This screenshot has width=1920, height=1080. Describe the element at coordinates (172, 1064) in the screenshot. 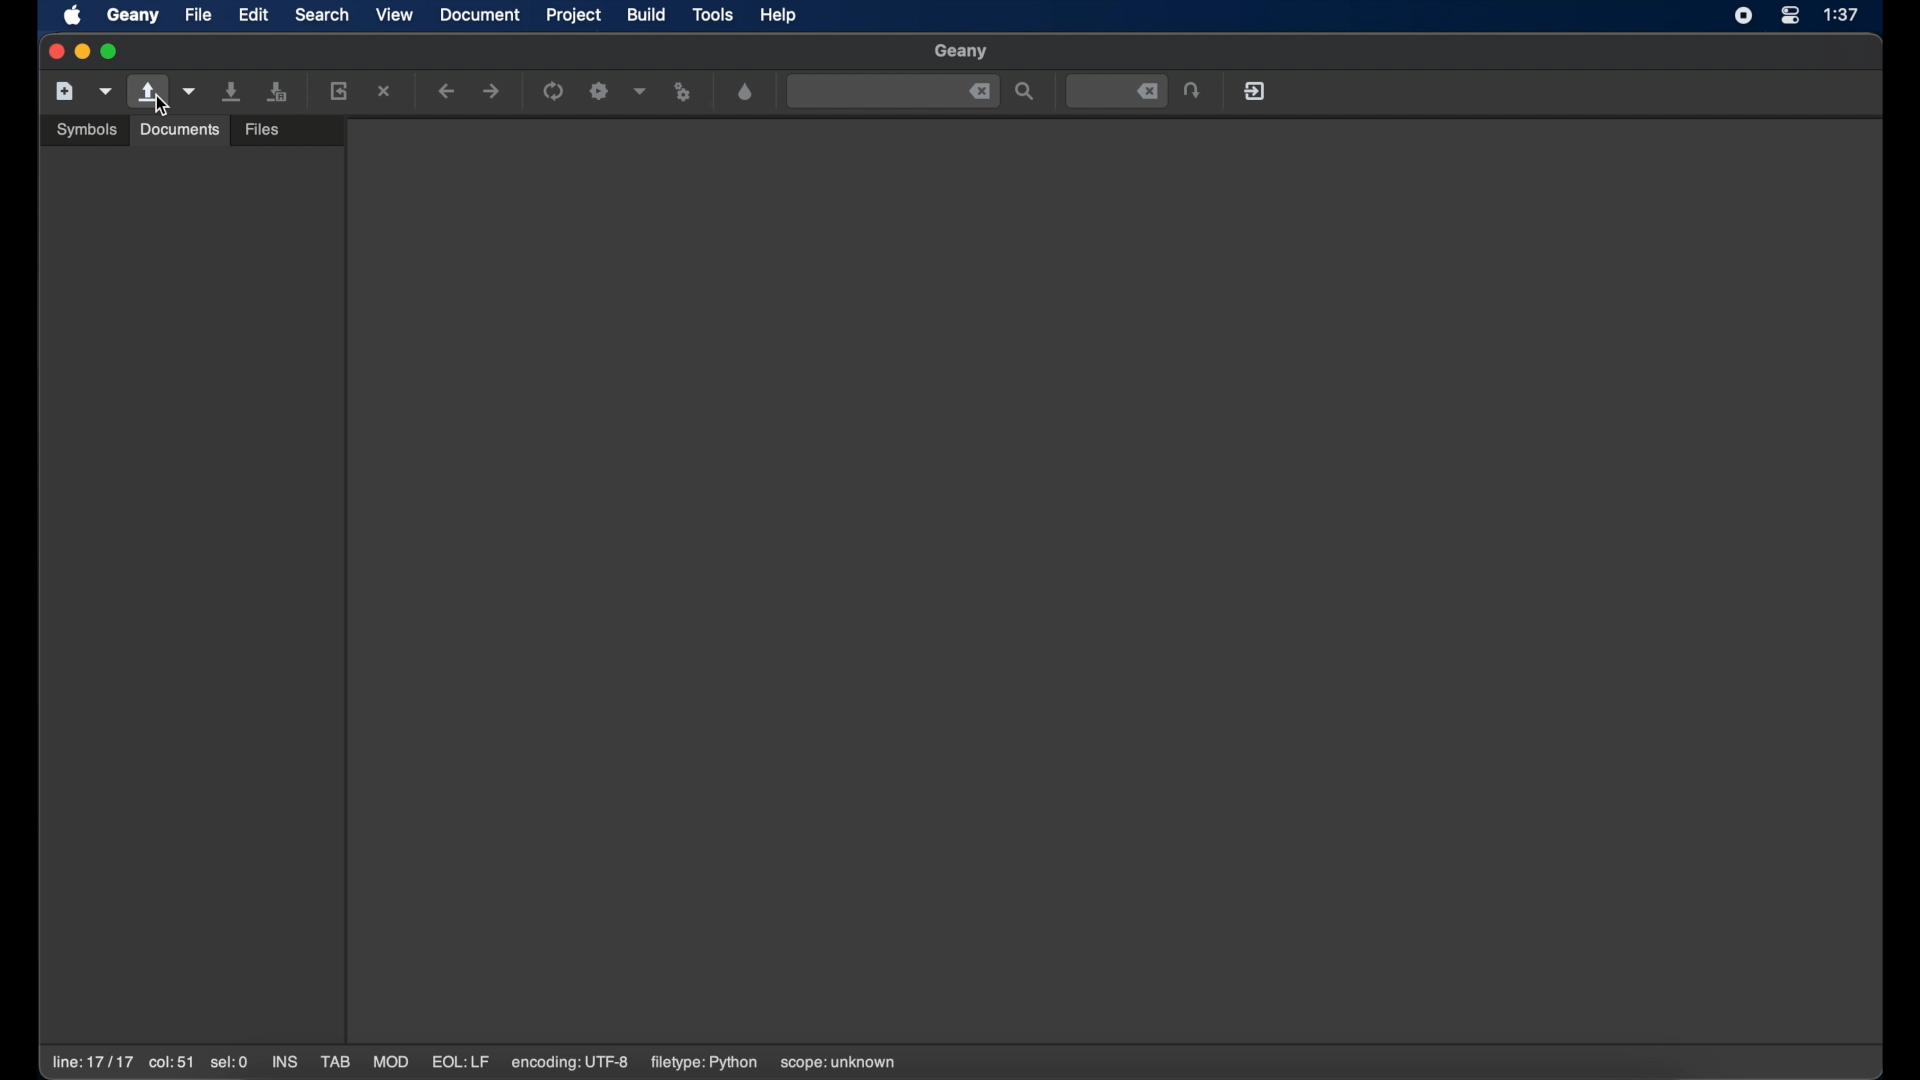

I see `col:51` at that location.